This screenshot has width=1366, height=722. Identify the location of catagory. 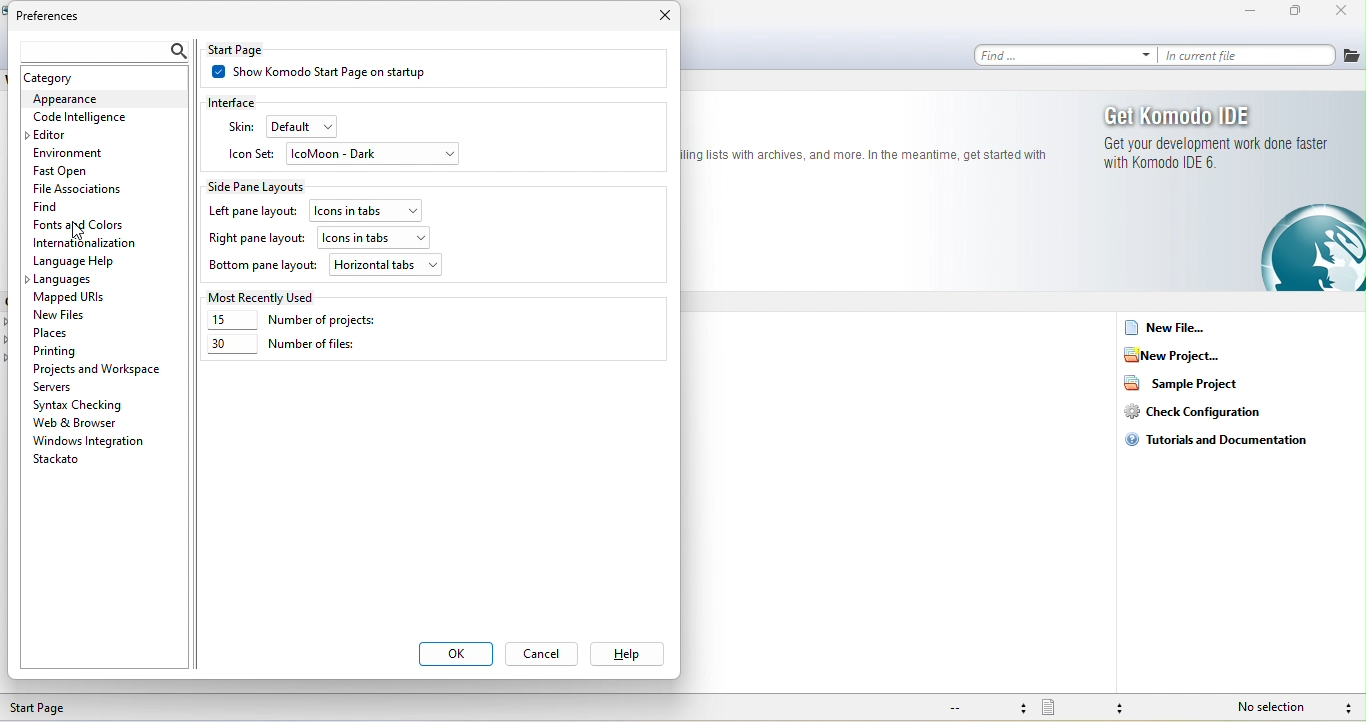
(64, 78).